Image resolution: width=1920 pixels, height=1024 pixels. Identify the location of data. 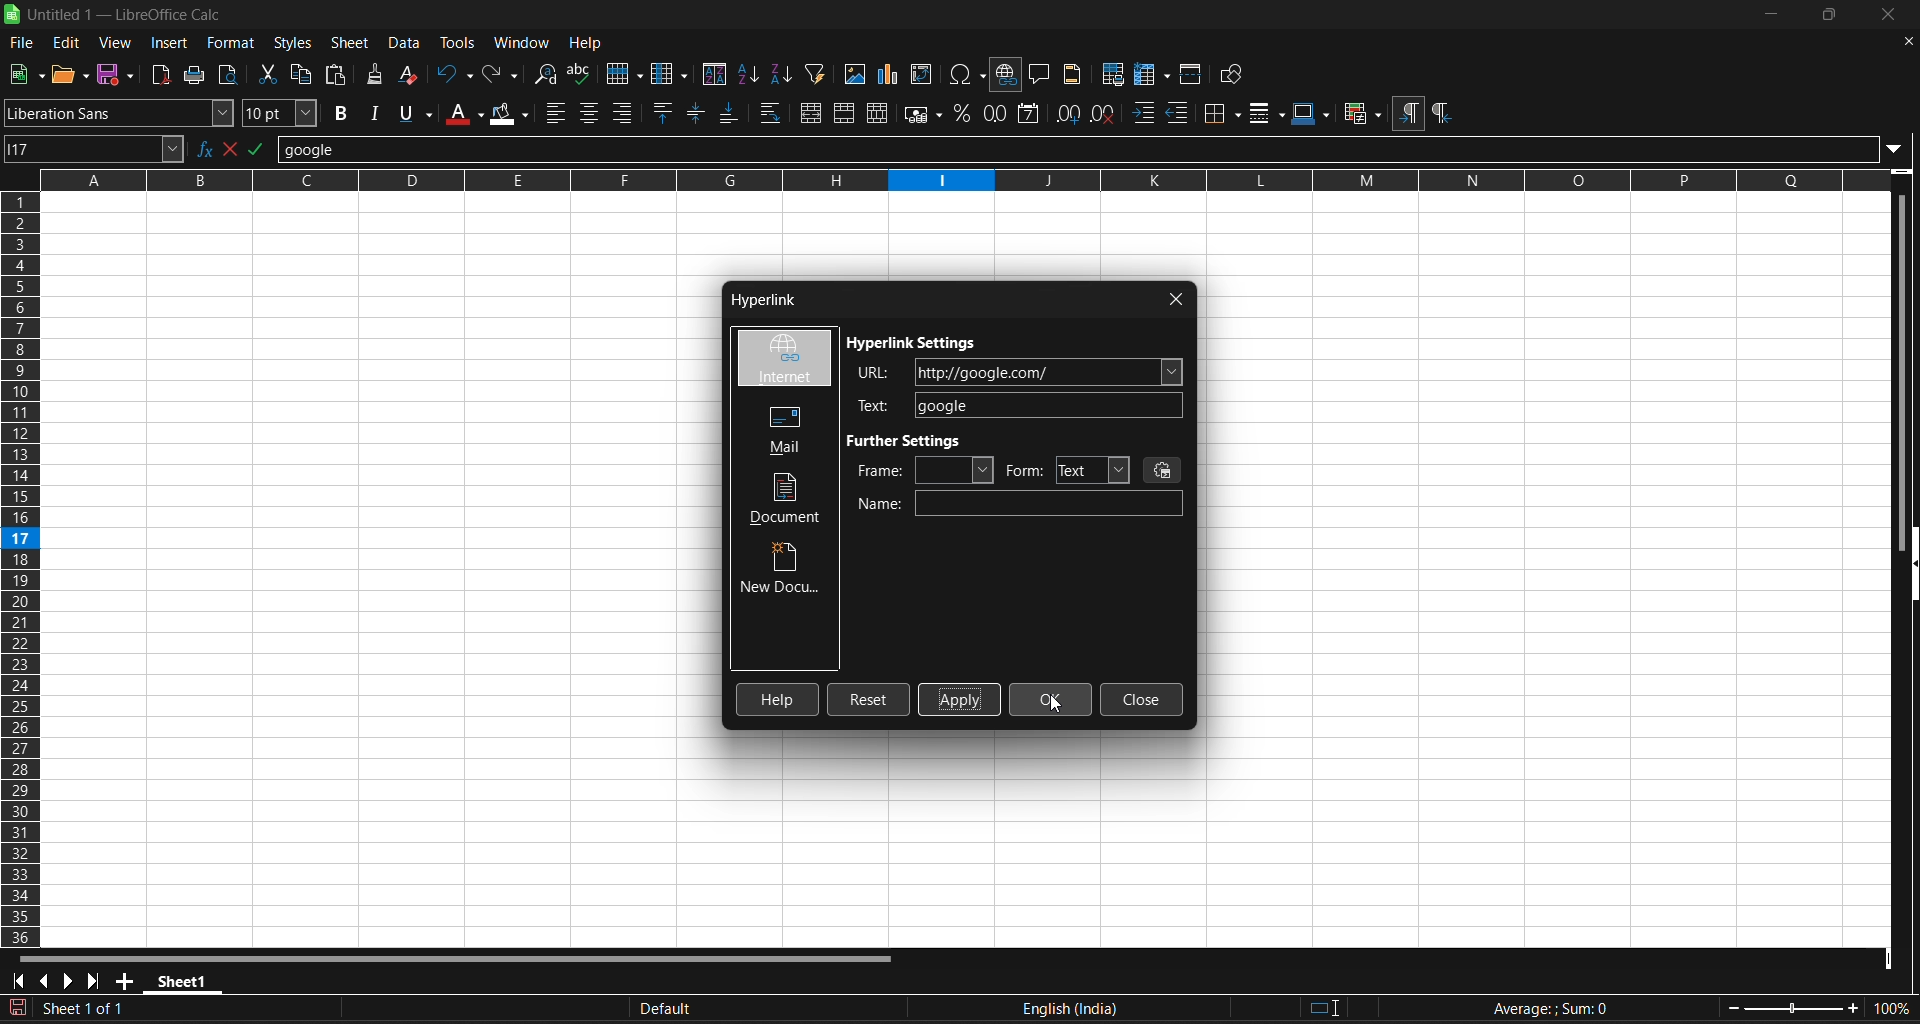
(408, 43).